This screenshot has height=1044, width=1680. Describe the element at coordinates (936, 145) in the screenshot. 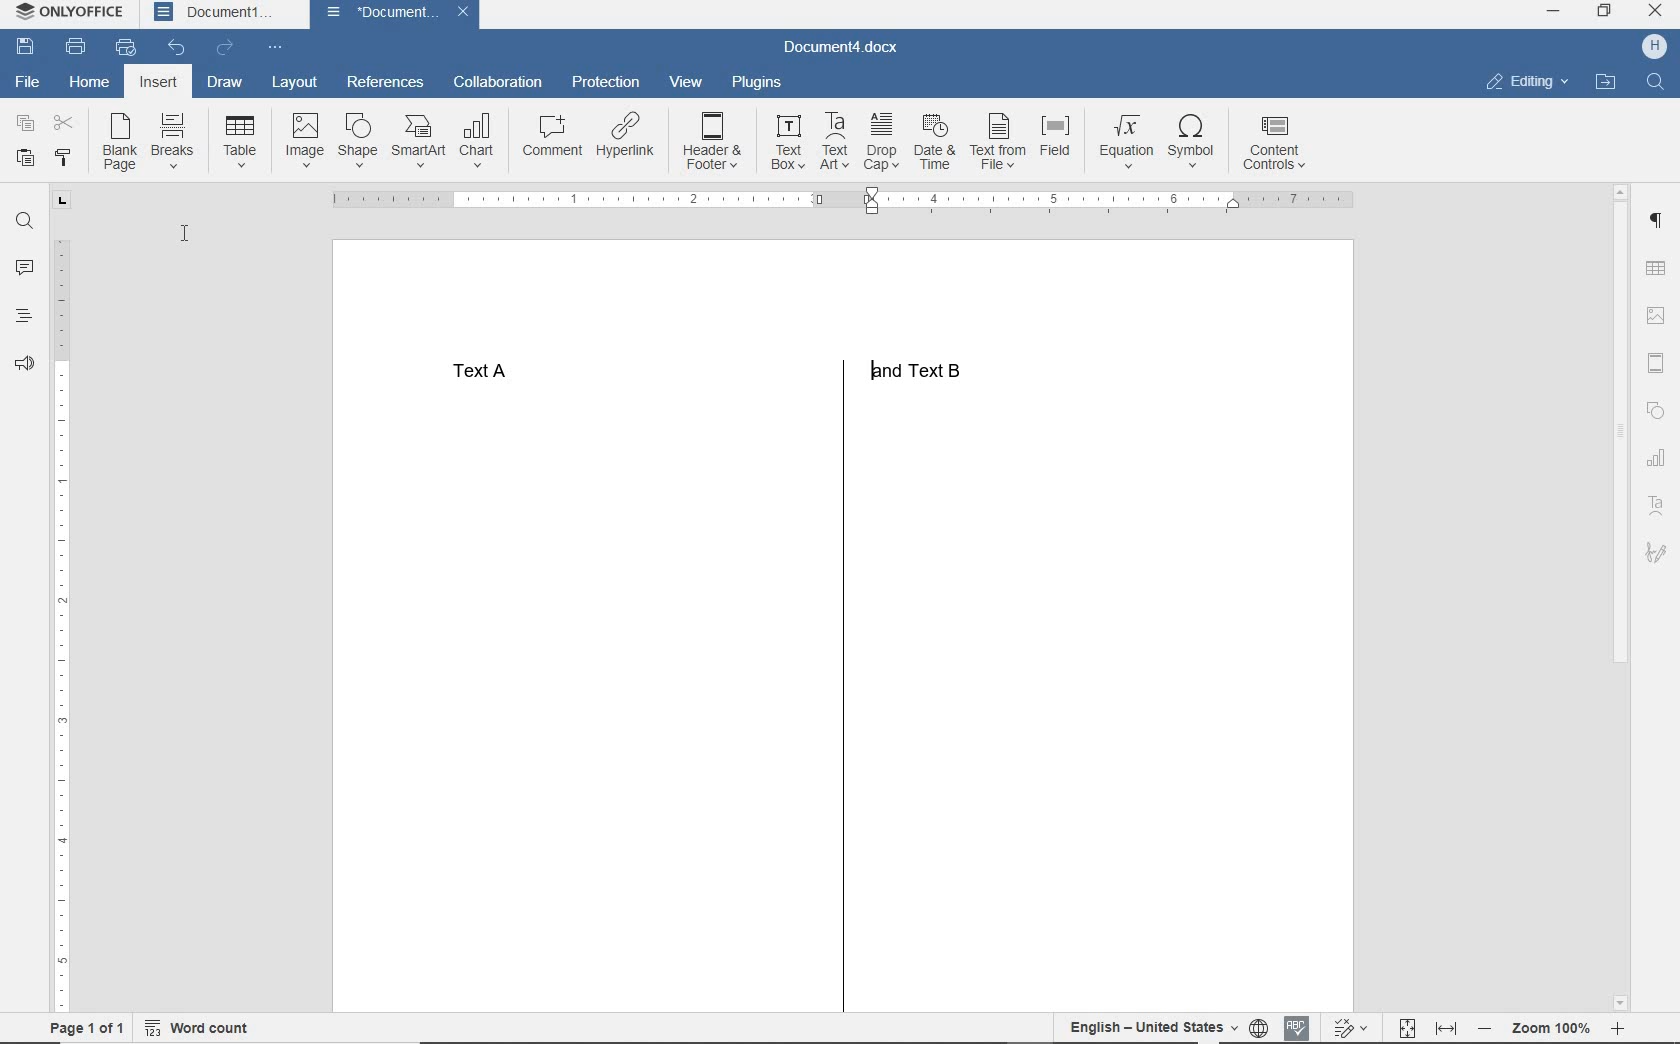

I see `DATE & TIME` at that location.